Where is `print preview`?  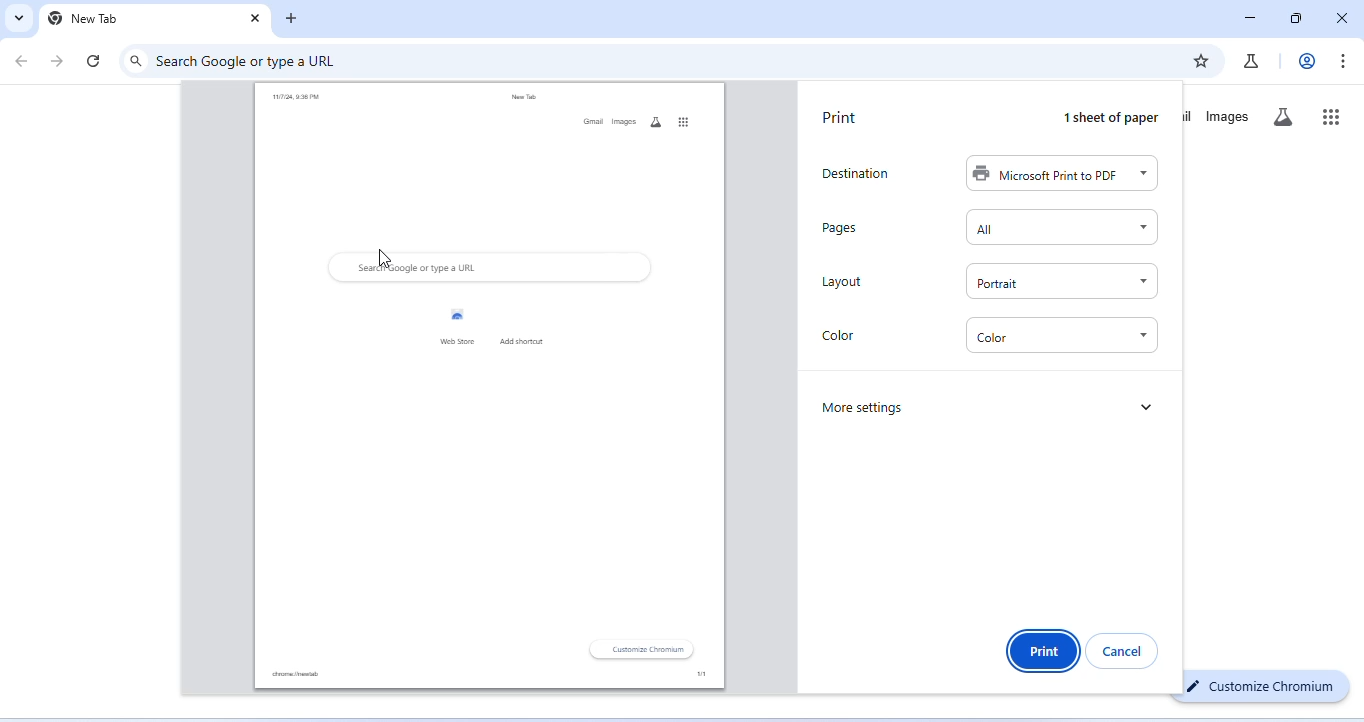 print preview is located at coordinates (489, 386).